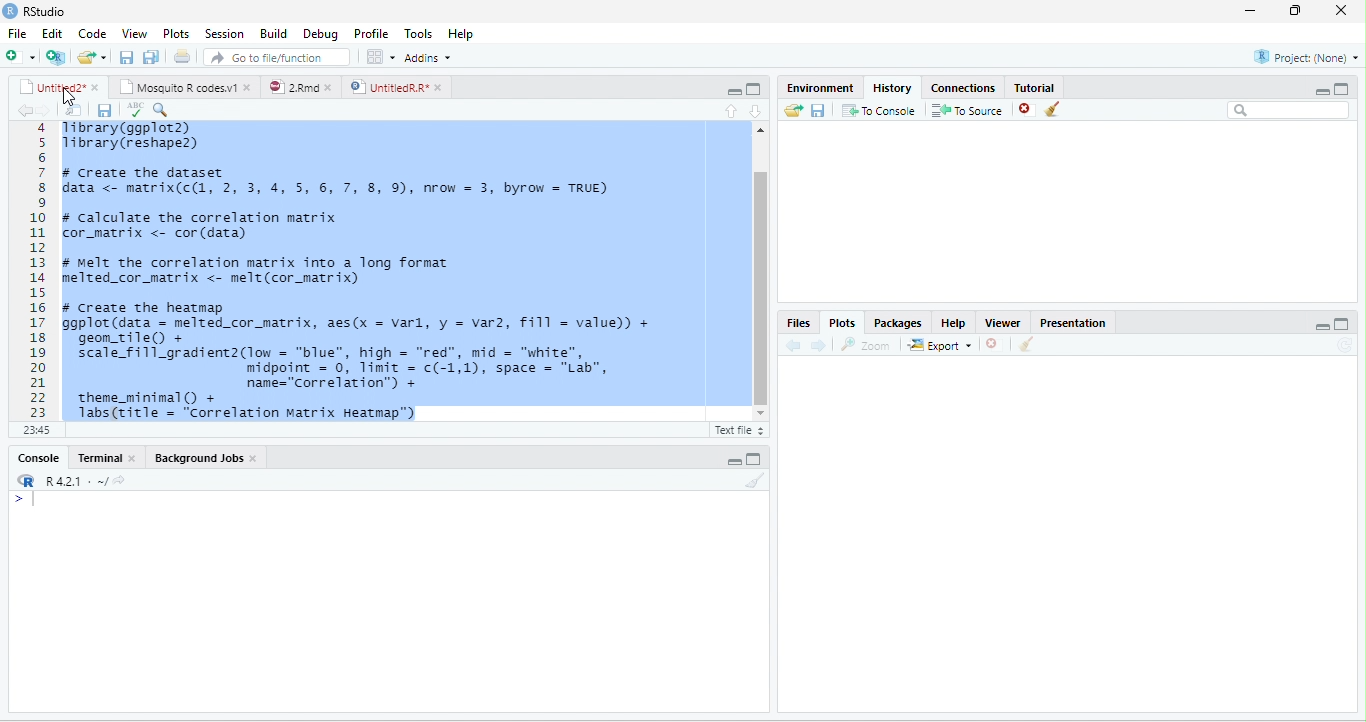 The width and height of the screenshot is (1366, 722). I want to click on close, so click(1021, 110).